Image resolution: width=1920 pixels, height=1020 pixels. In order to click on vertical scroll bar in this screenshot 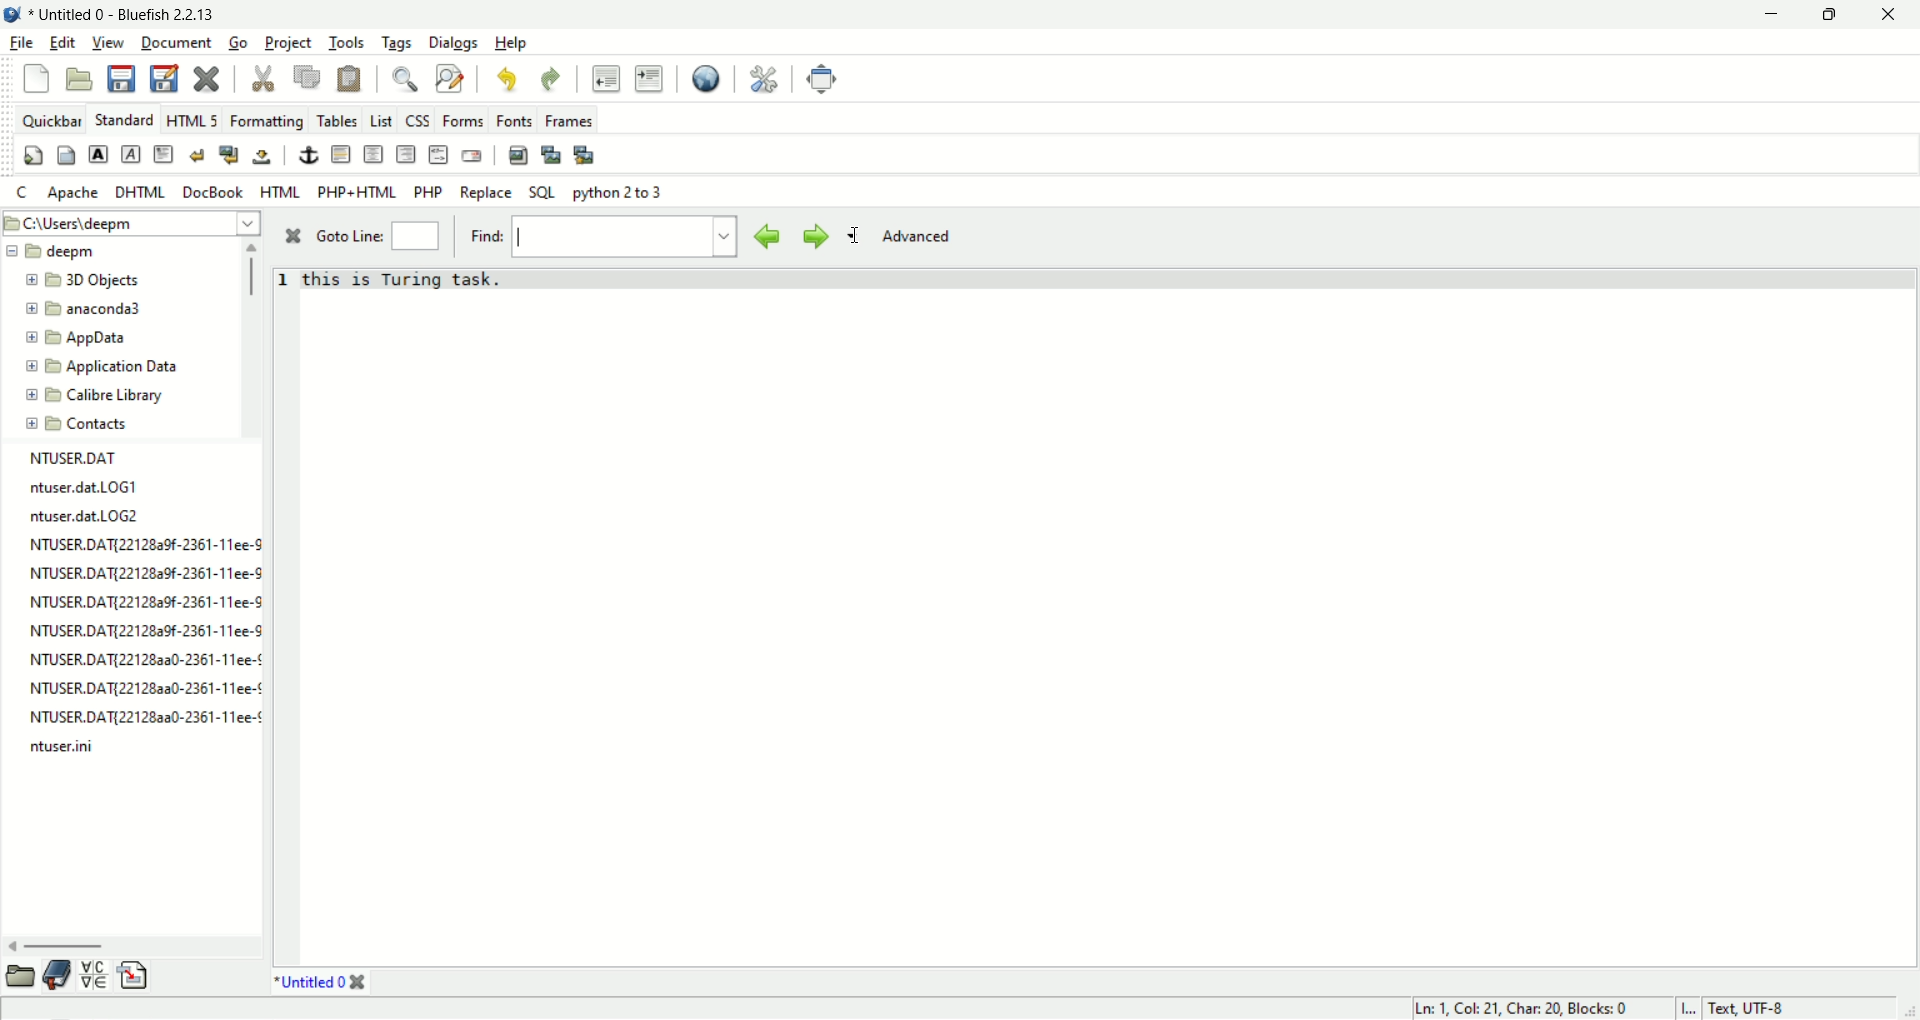, I will do `click(256, 272)`.